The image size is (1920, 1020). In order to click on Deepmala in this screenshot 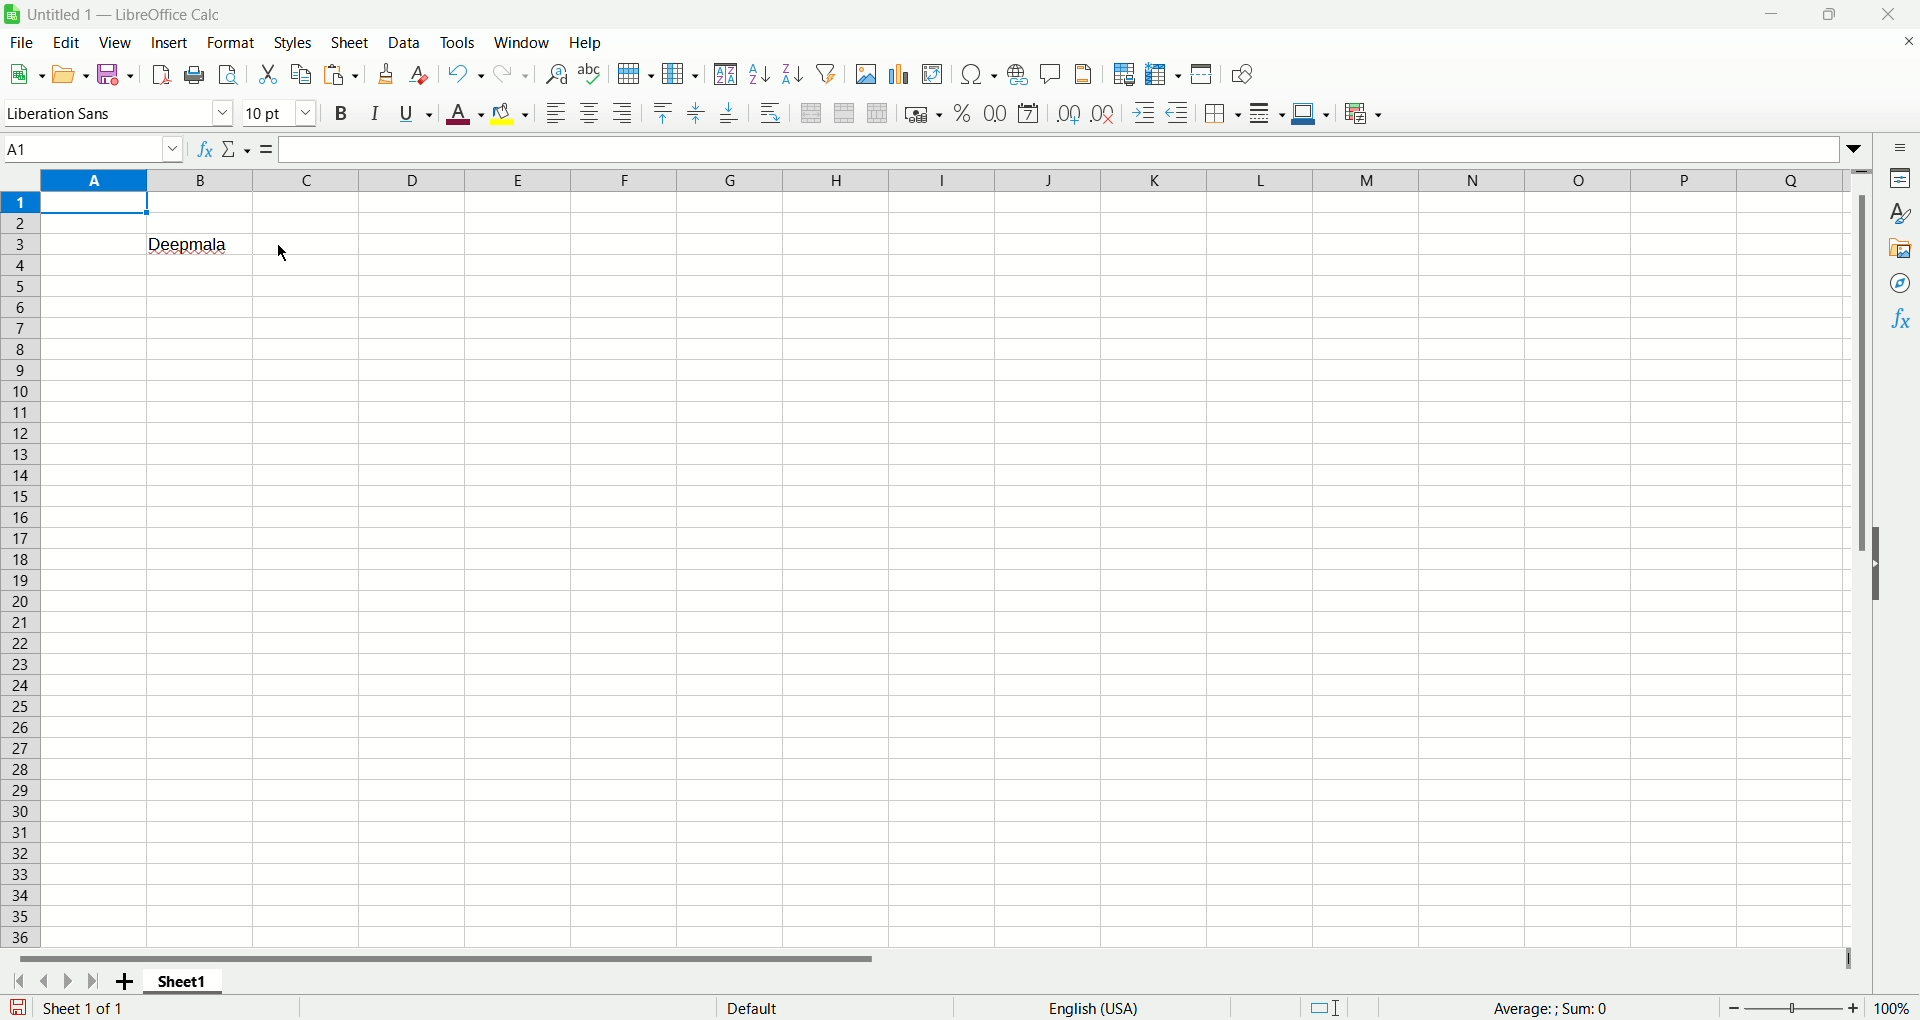, I will do `click(190, 243)`.